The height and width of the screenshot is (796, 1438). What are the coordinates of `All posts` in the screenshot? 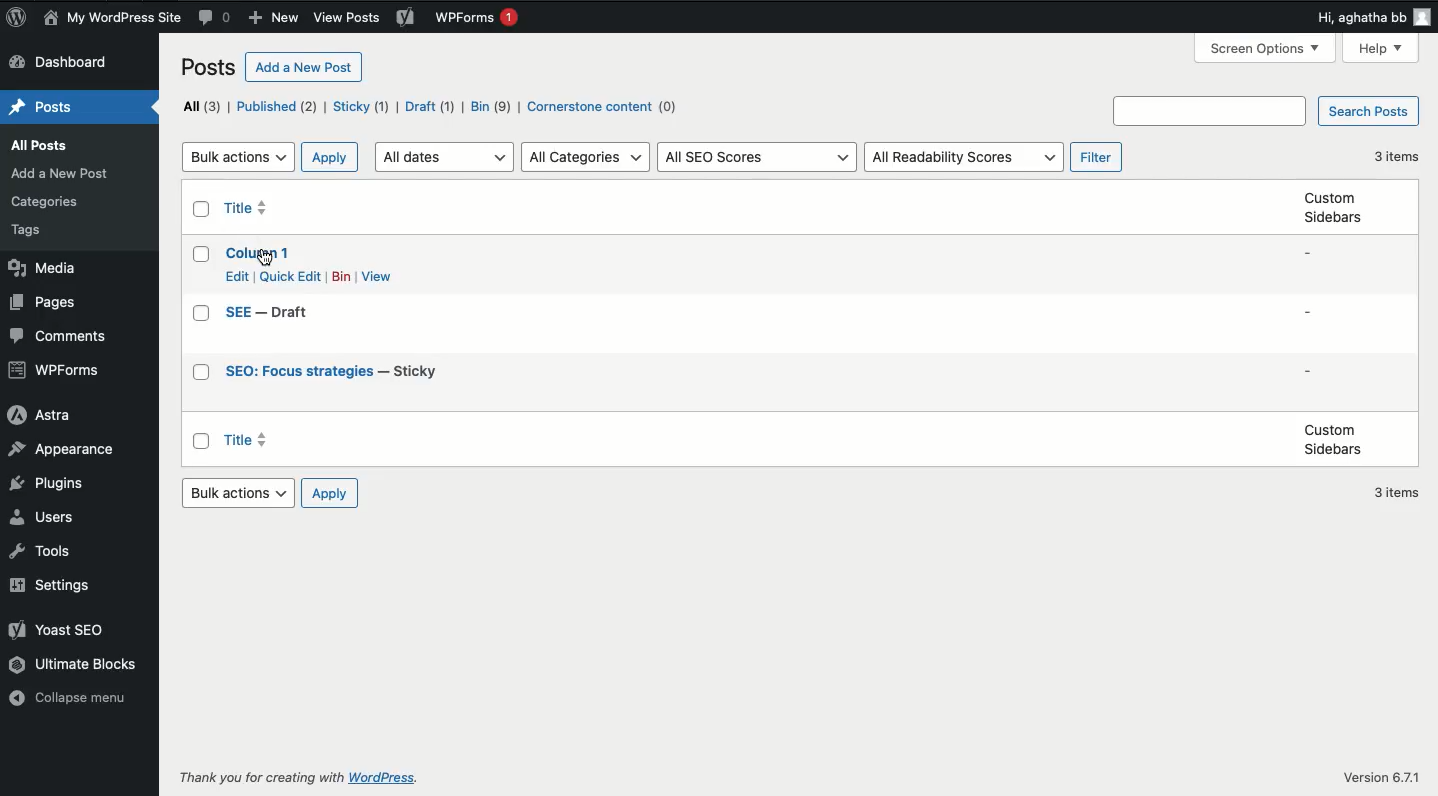 It's located at (35, 146).